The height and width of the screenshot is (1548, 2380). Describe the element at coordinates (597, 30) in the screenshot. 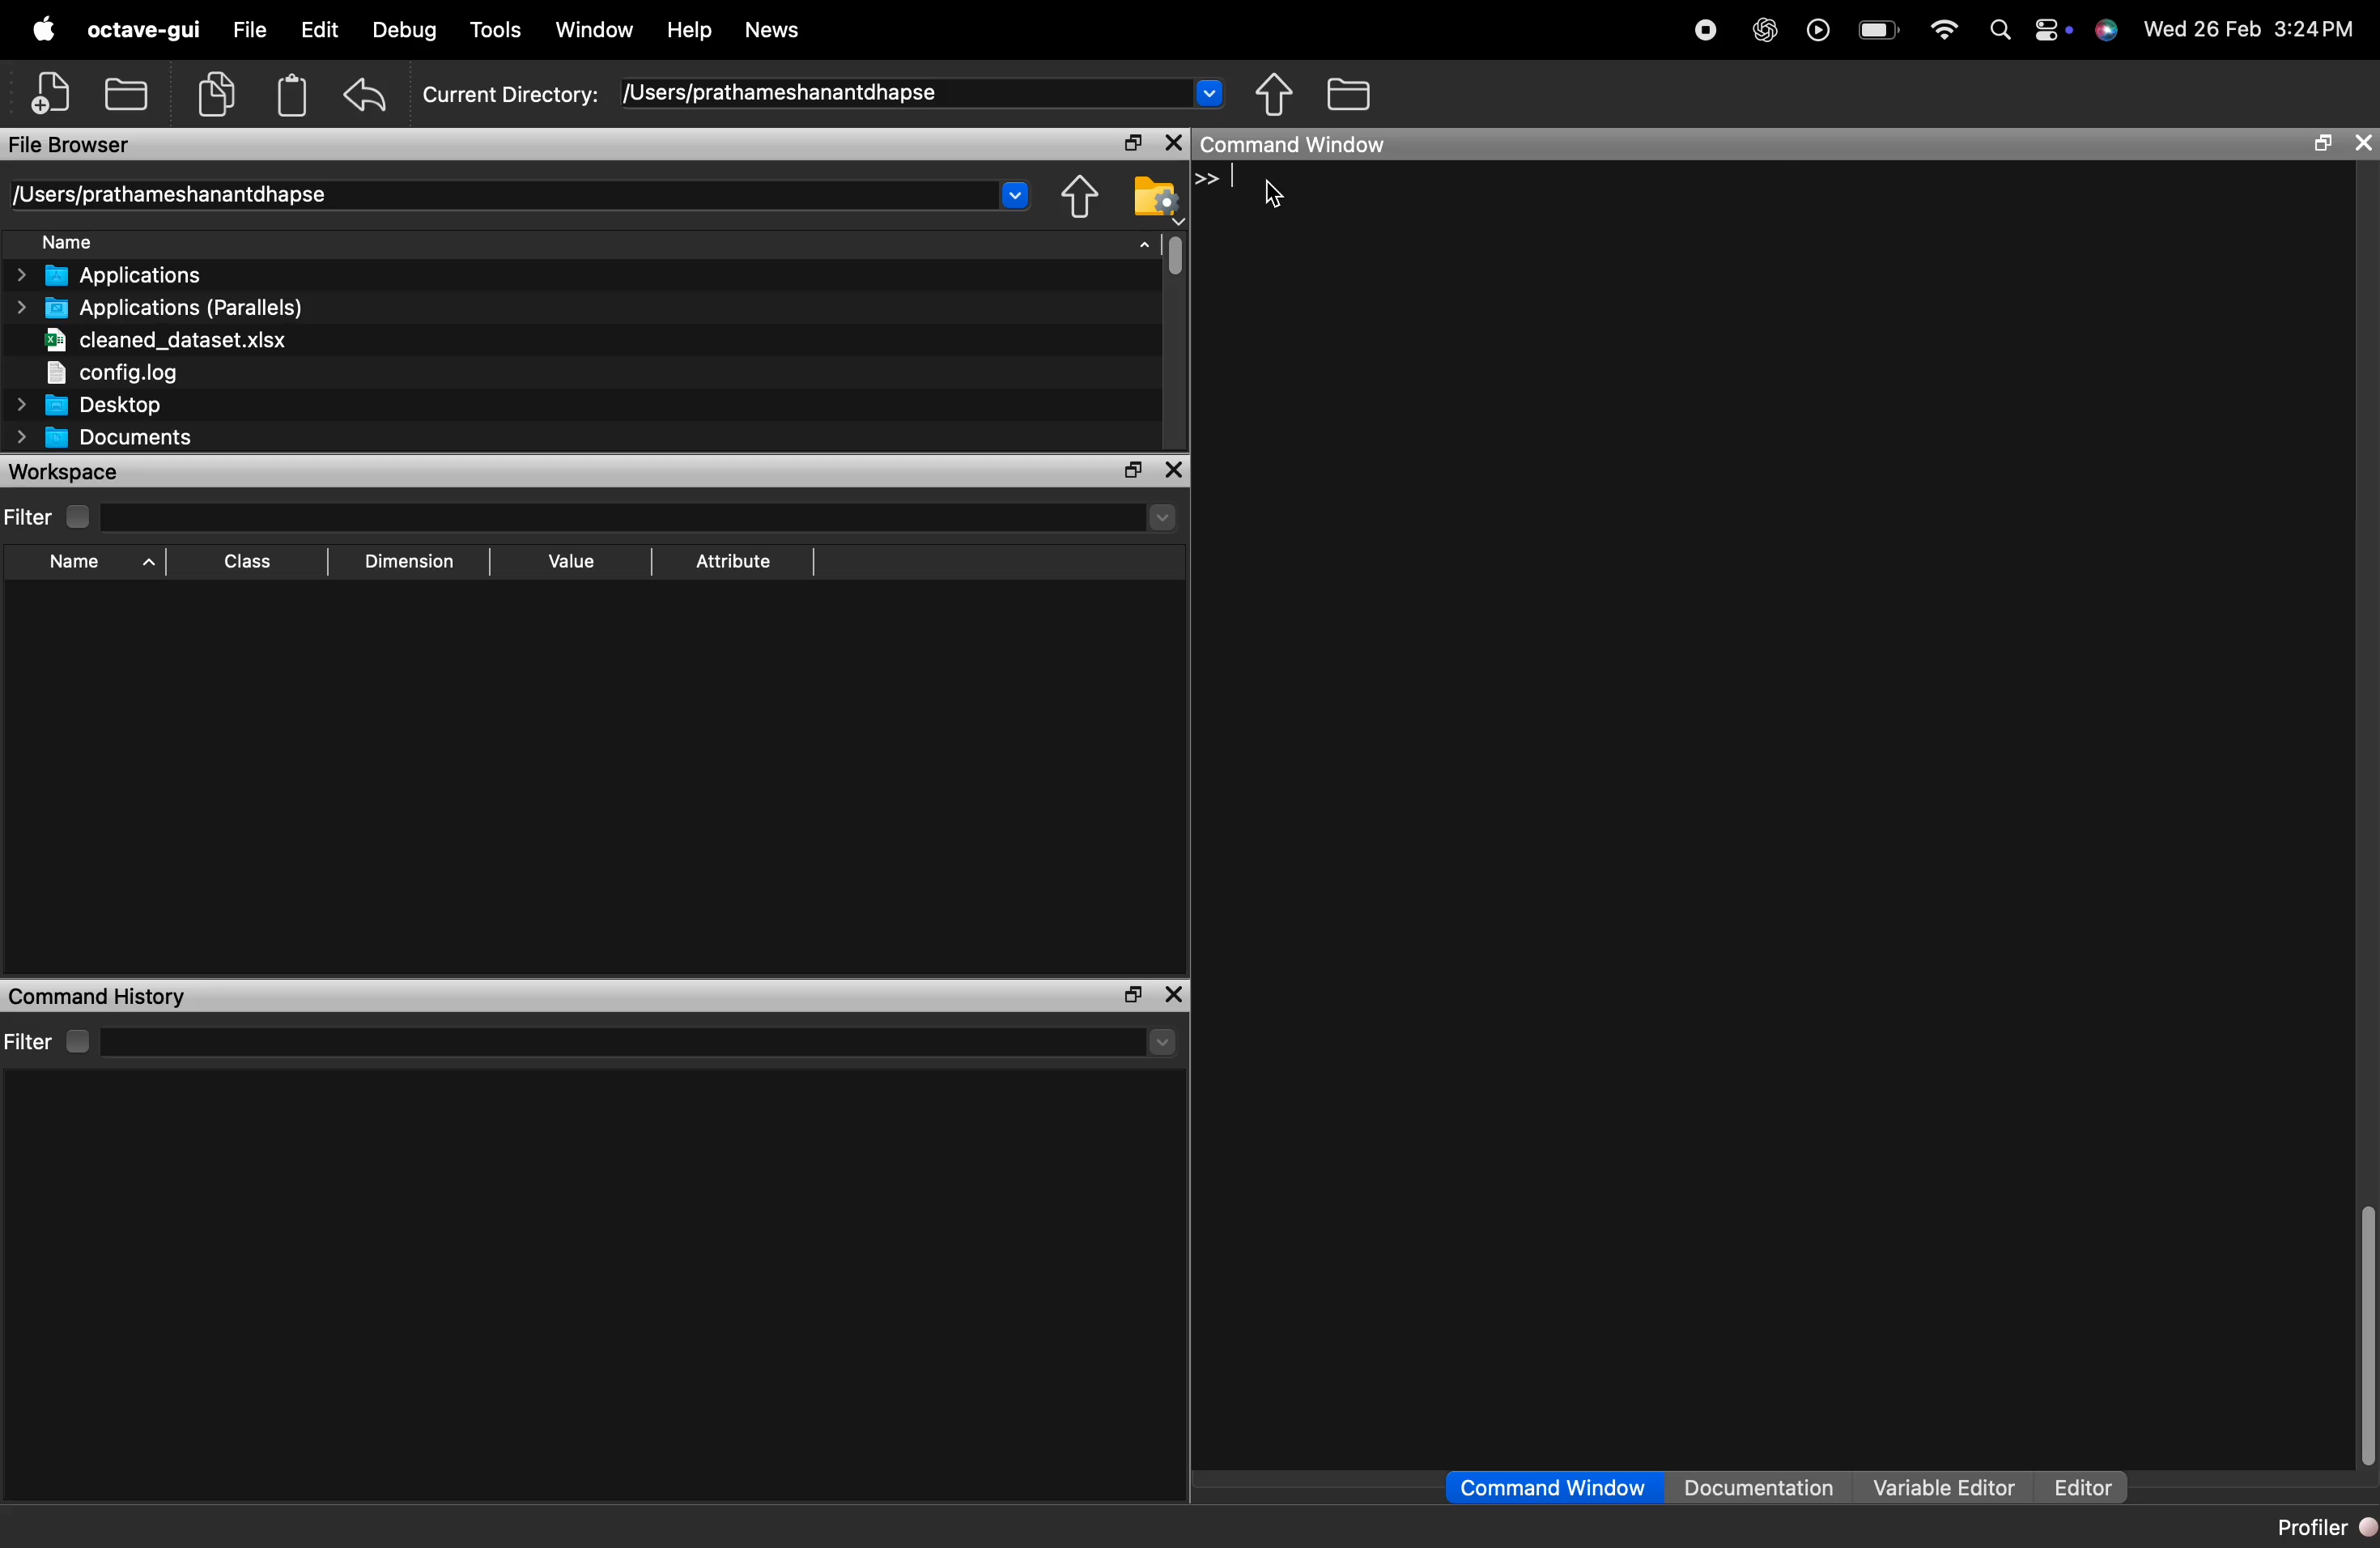

I see `Window` at that location.